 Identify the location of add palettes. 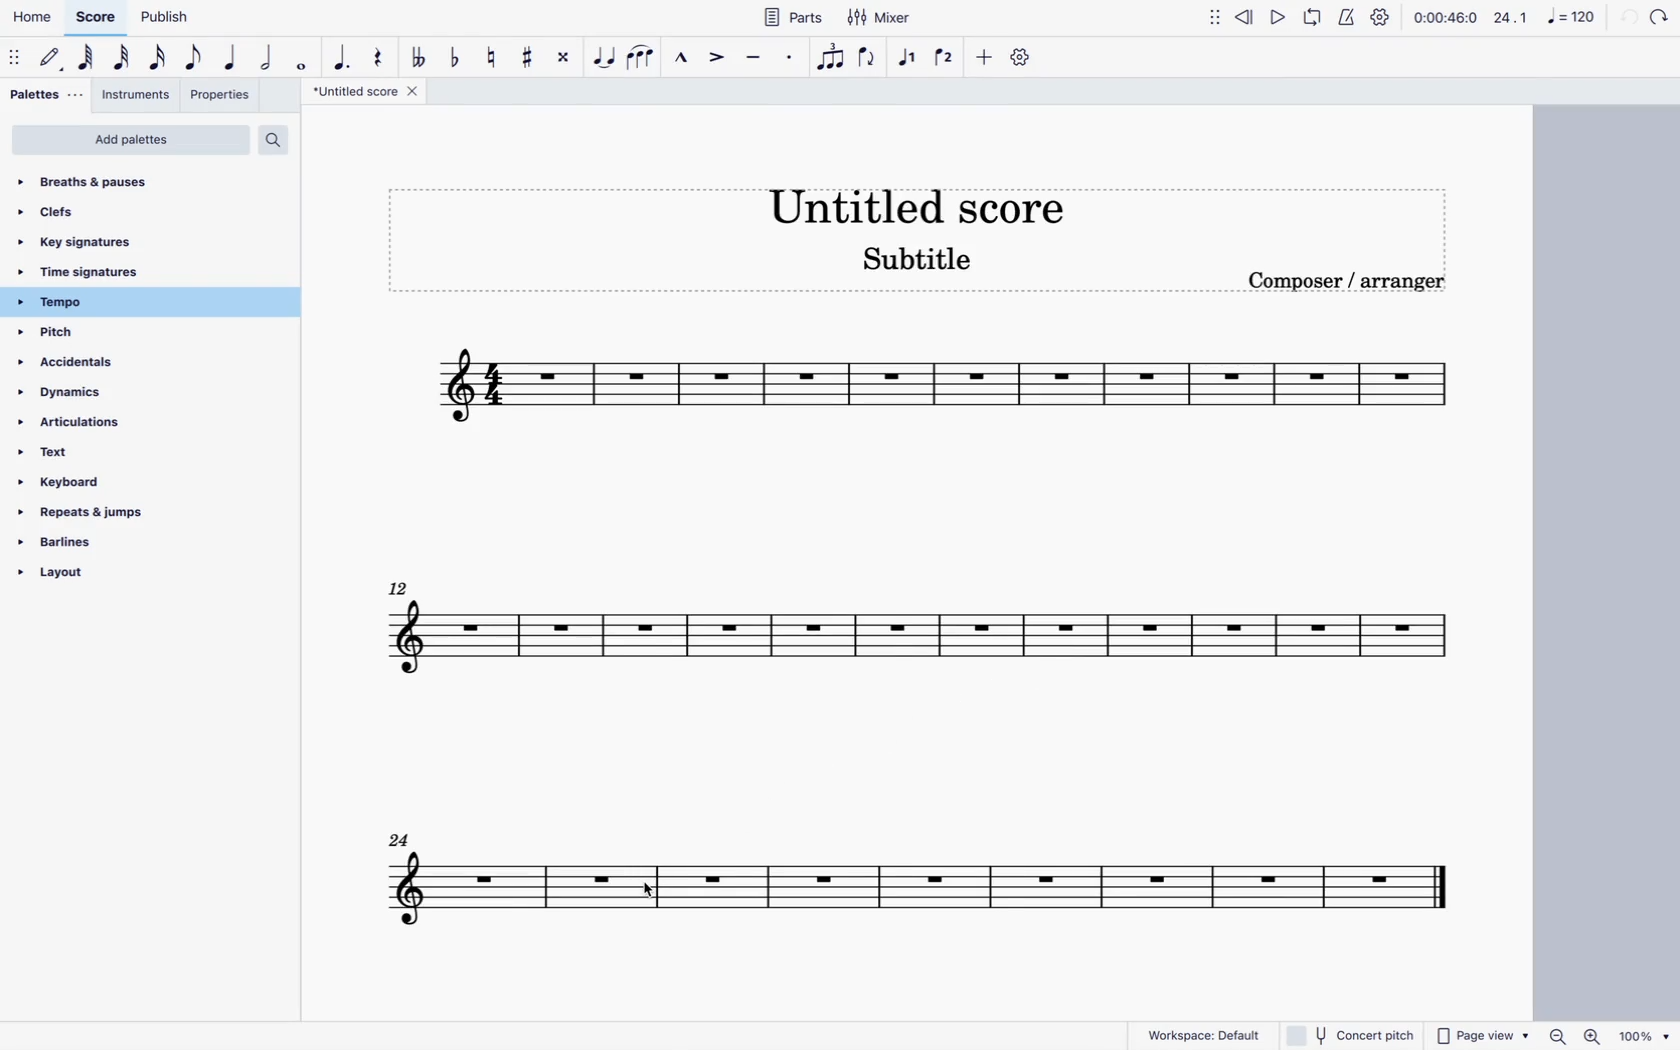
(131, 141).